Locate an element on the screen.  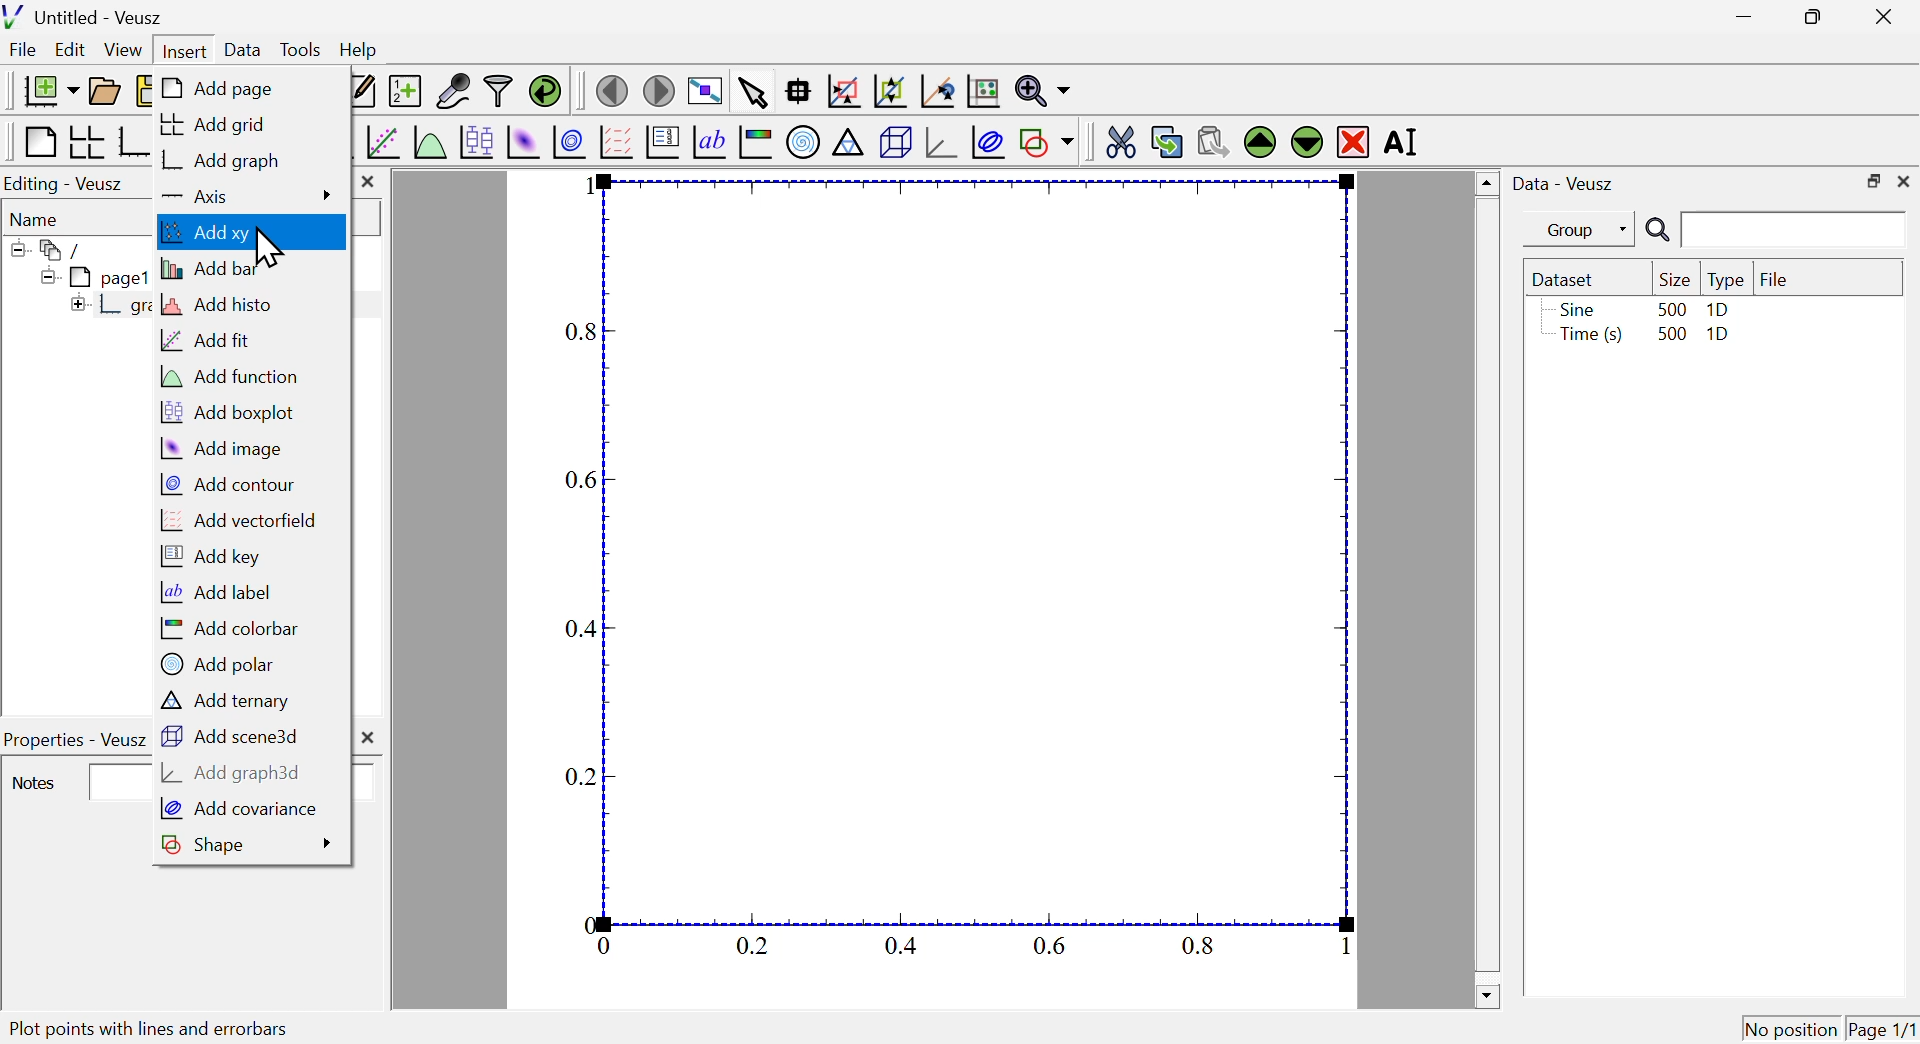
Add grid is located at coordinates (221, 123).